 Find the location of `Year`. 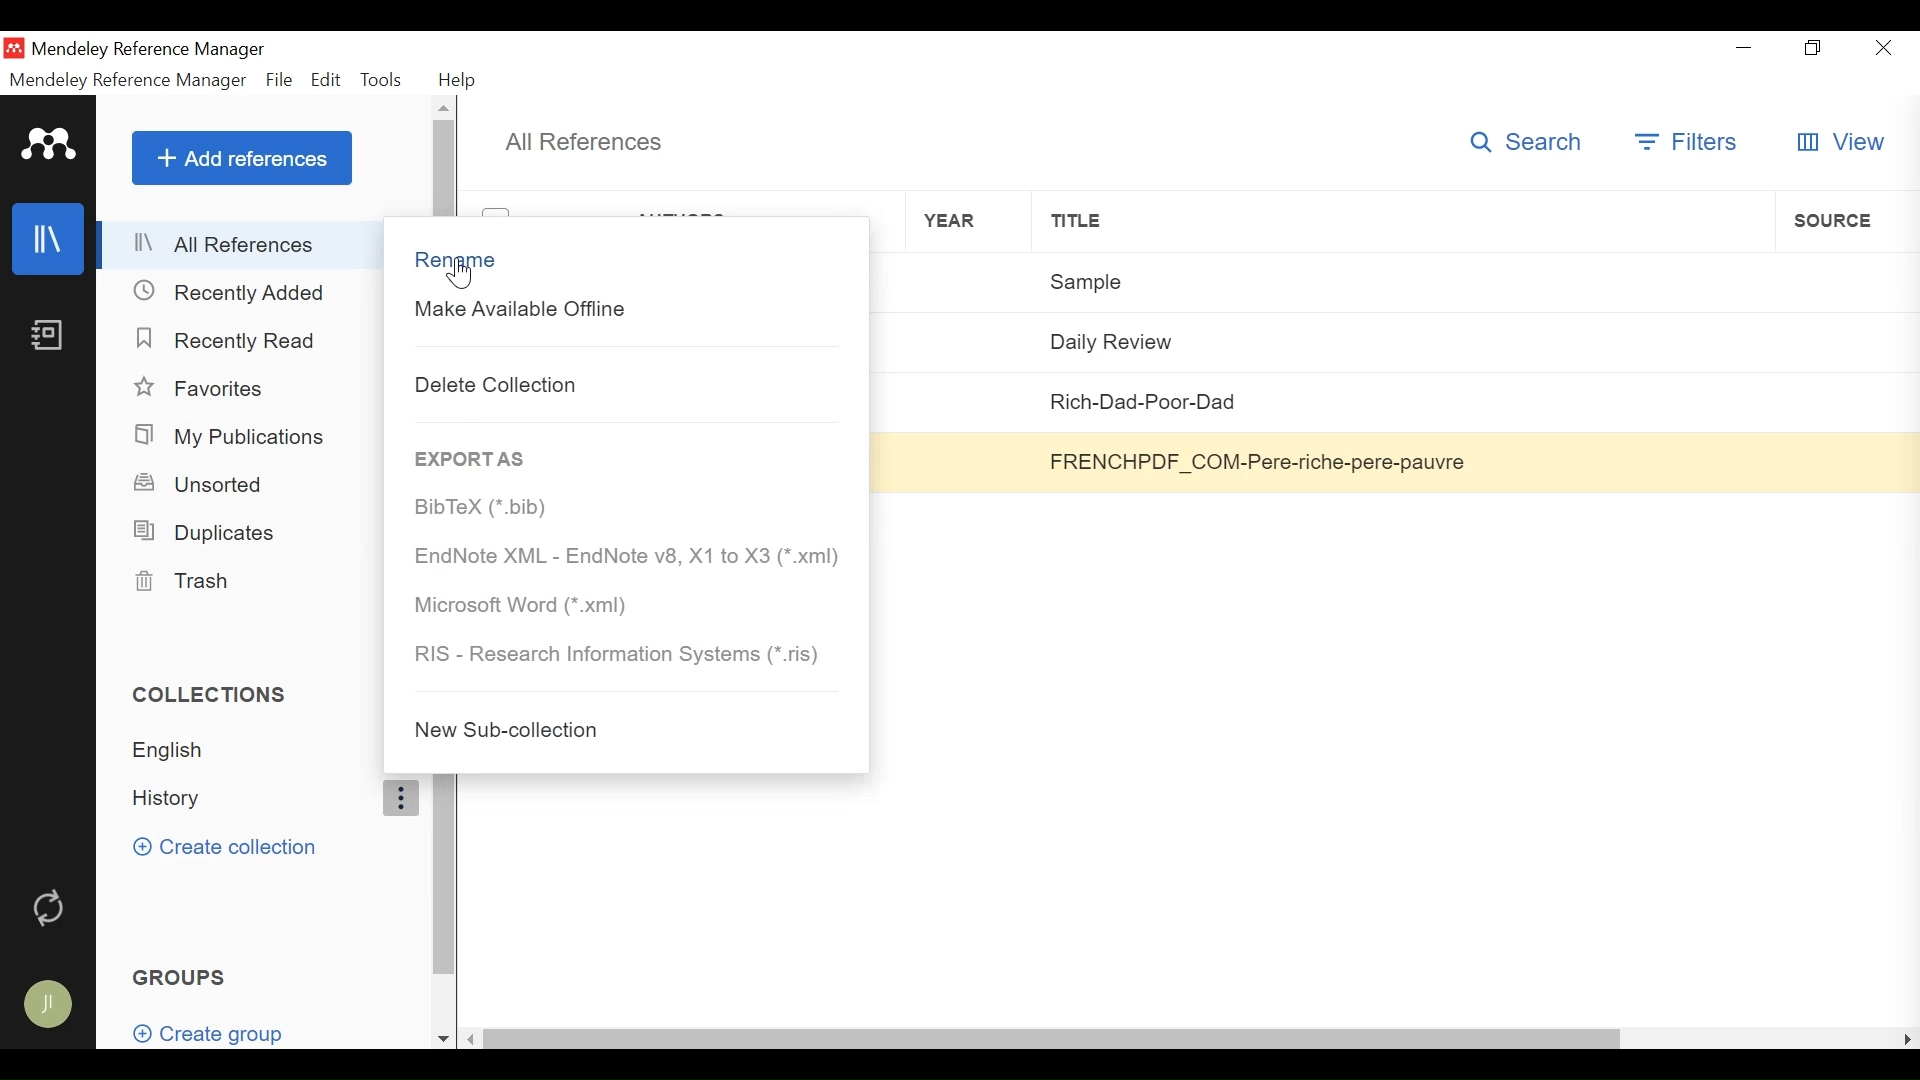

Year is located at coordinates (973, 460).